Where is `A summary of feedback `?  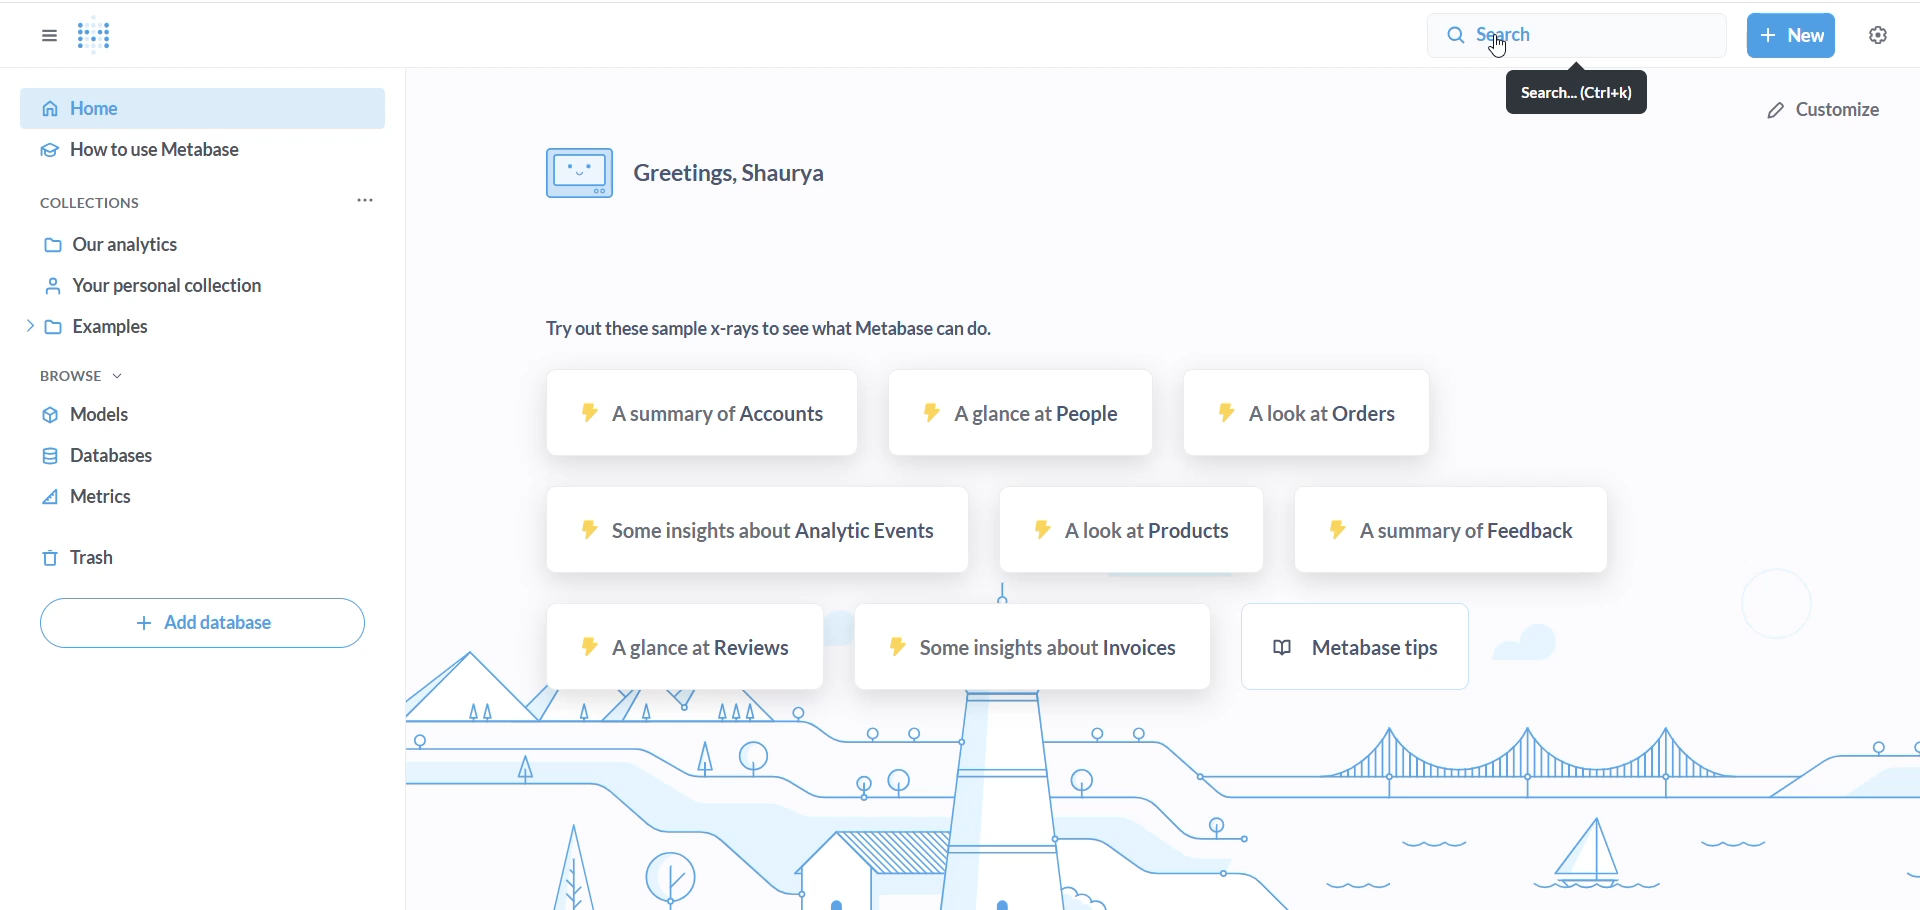
A summary of feedback  is located at coordinates (1449, 530).